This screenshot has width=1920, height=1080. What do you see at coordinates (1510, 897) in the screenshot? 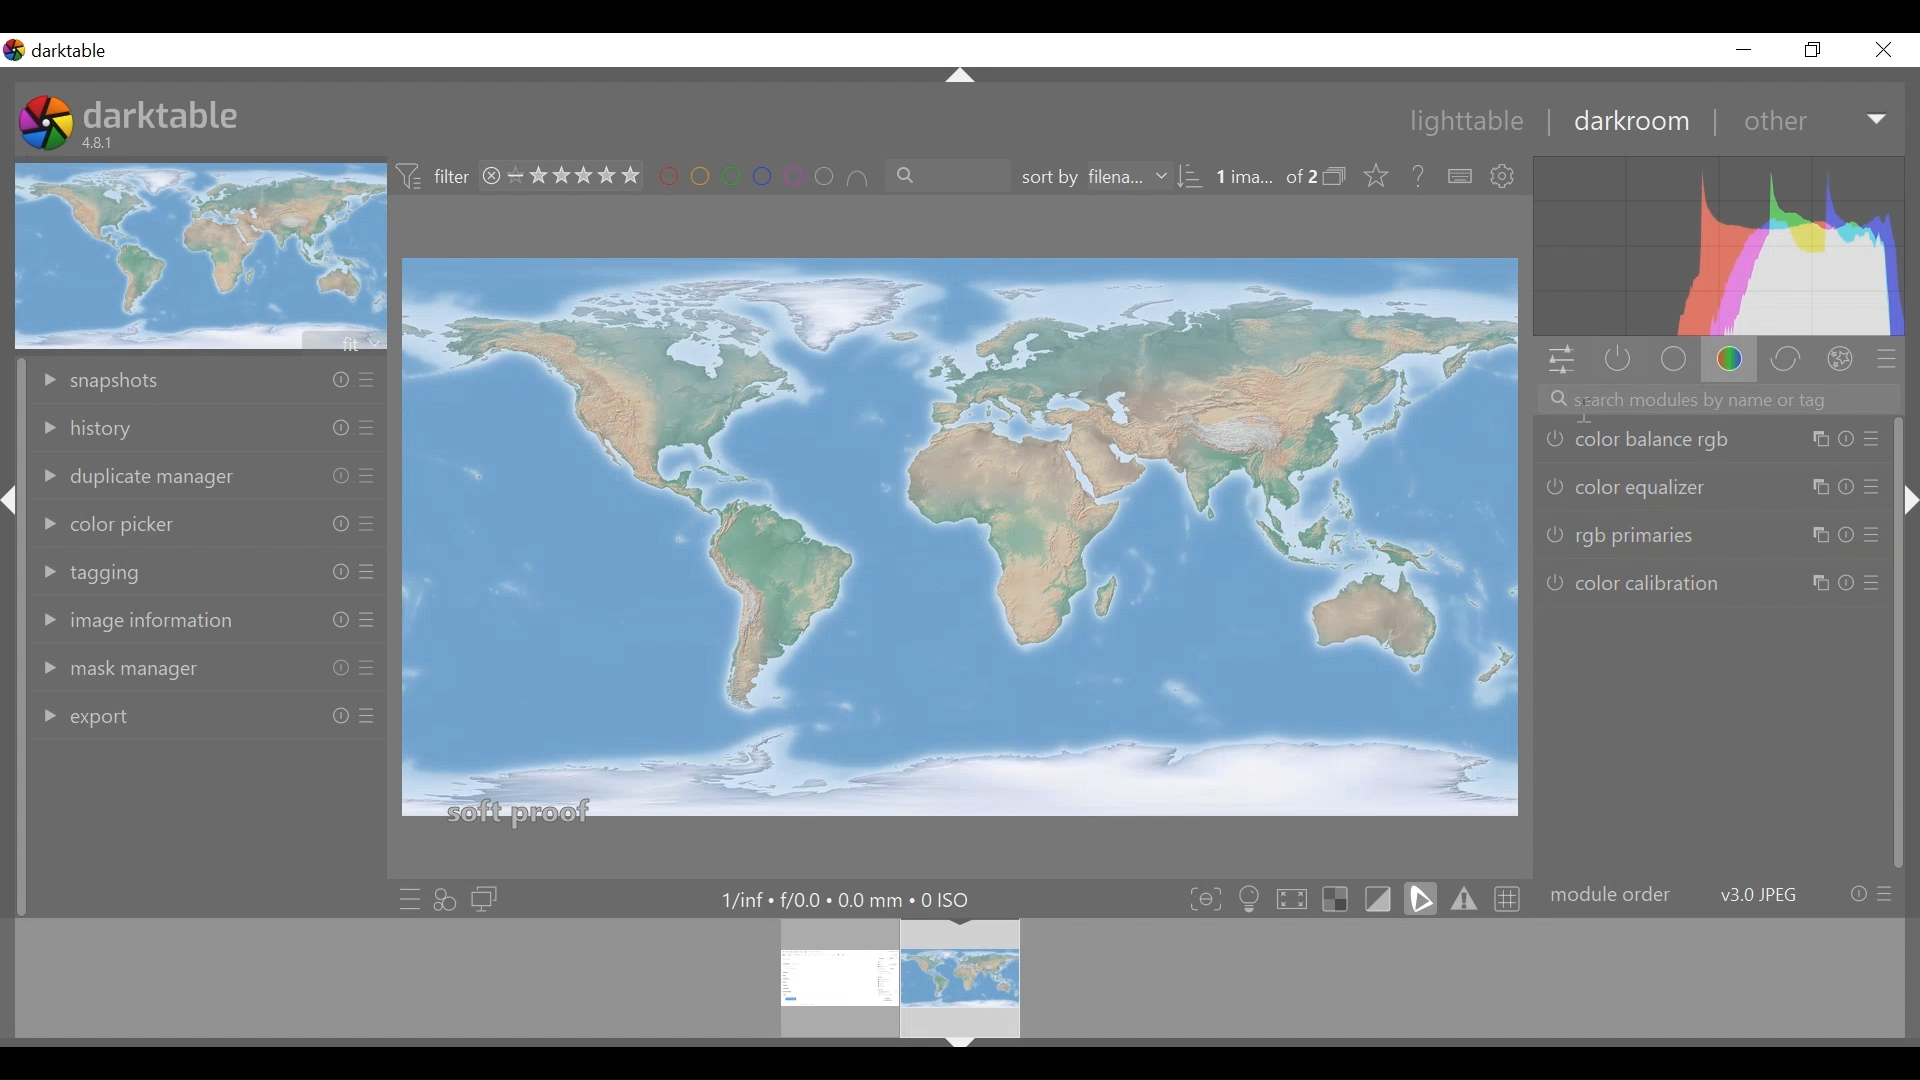
I see `toggle guide lines` at bounding box center [1510, 897].